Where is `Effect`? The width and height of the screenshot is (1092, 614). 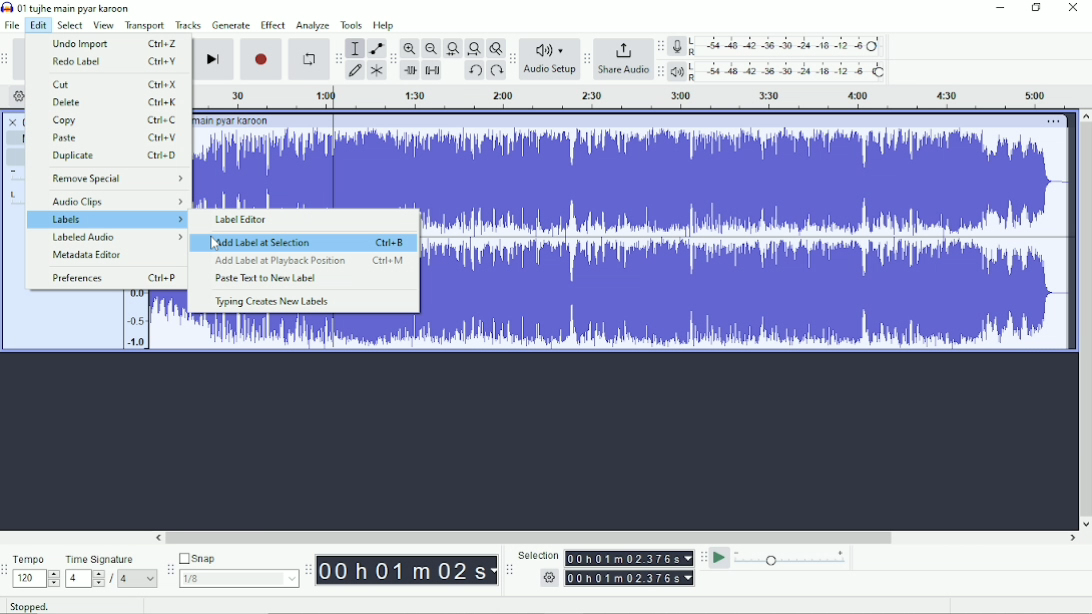
Effect is located at coordinates (273, 24).